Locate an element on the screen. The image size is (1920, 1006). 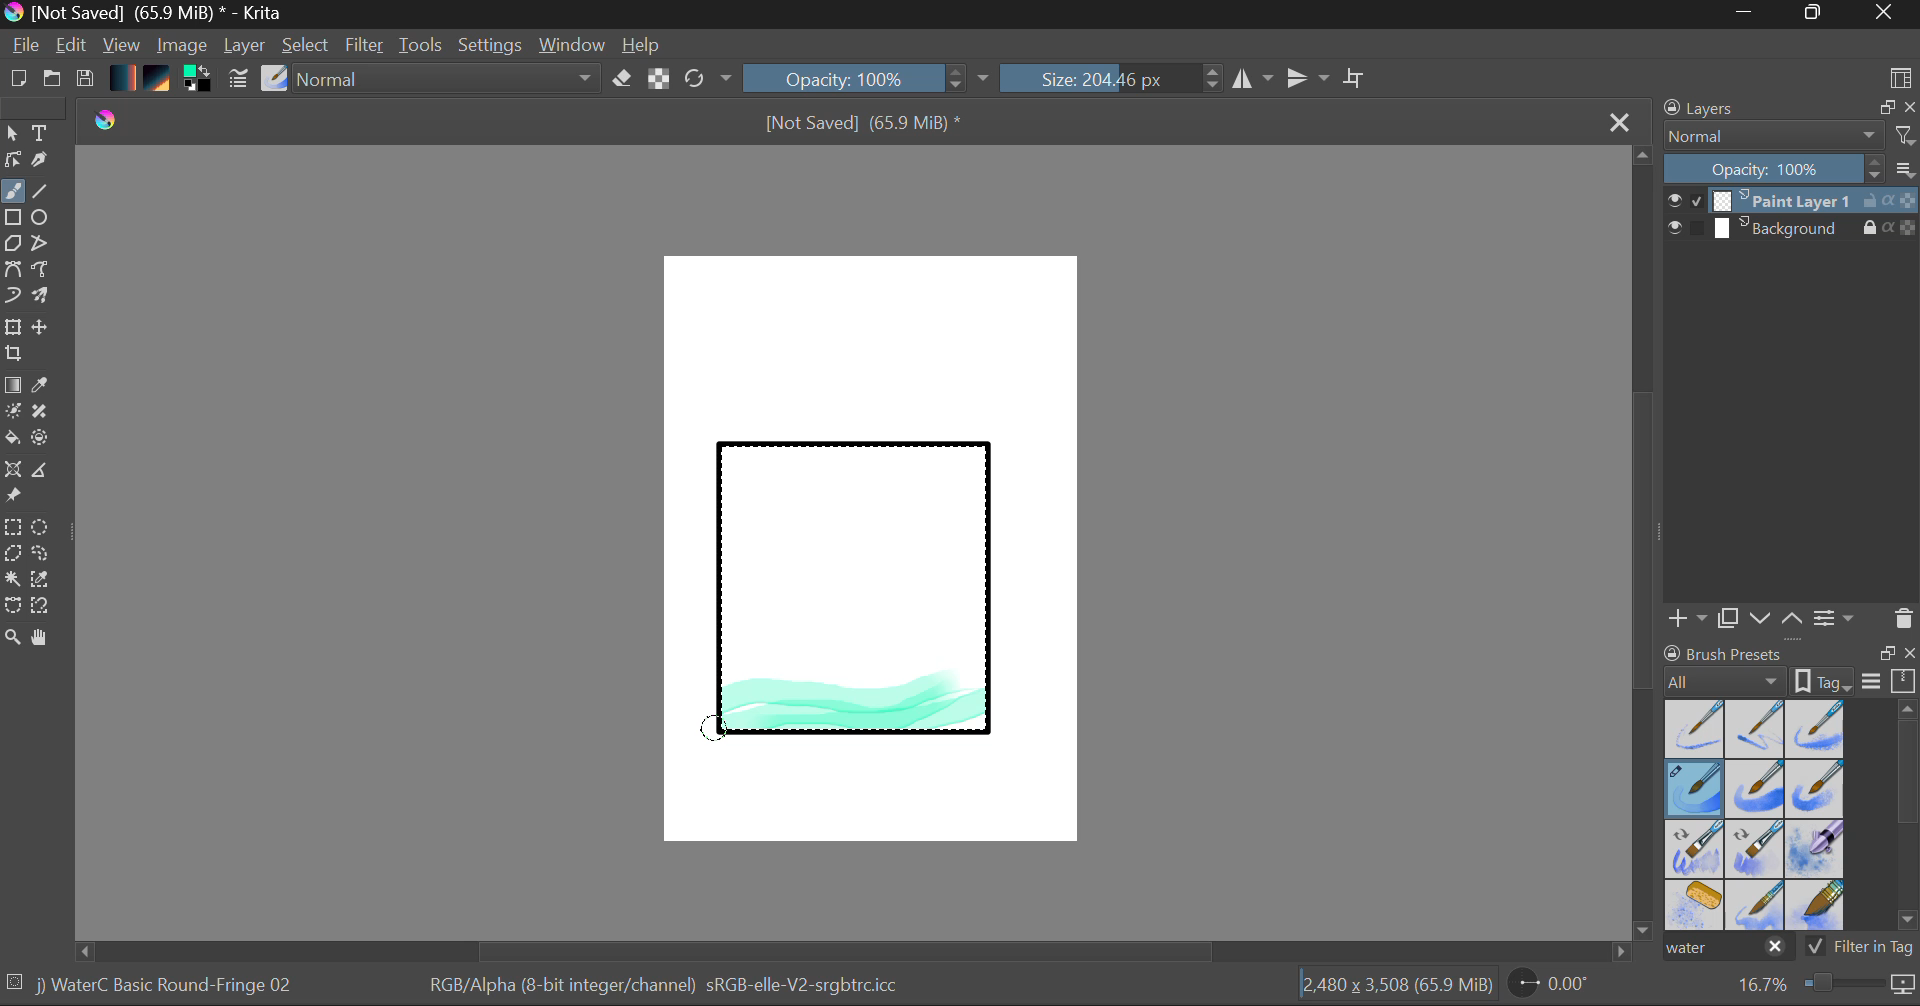
Elipses is located at coordinates (43, 219).